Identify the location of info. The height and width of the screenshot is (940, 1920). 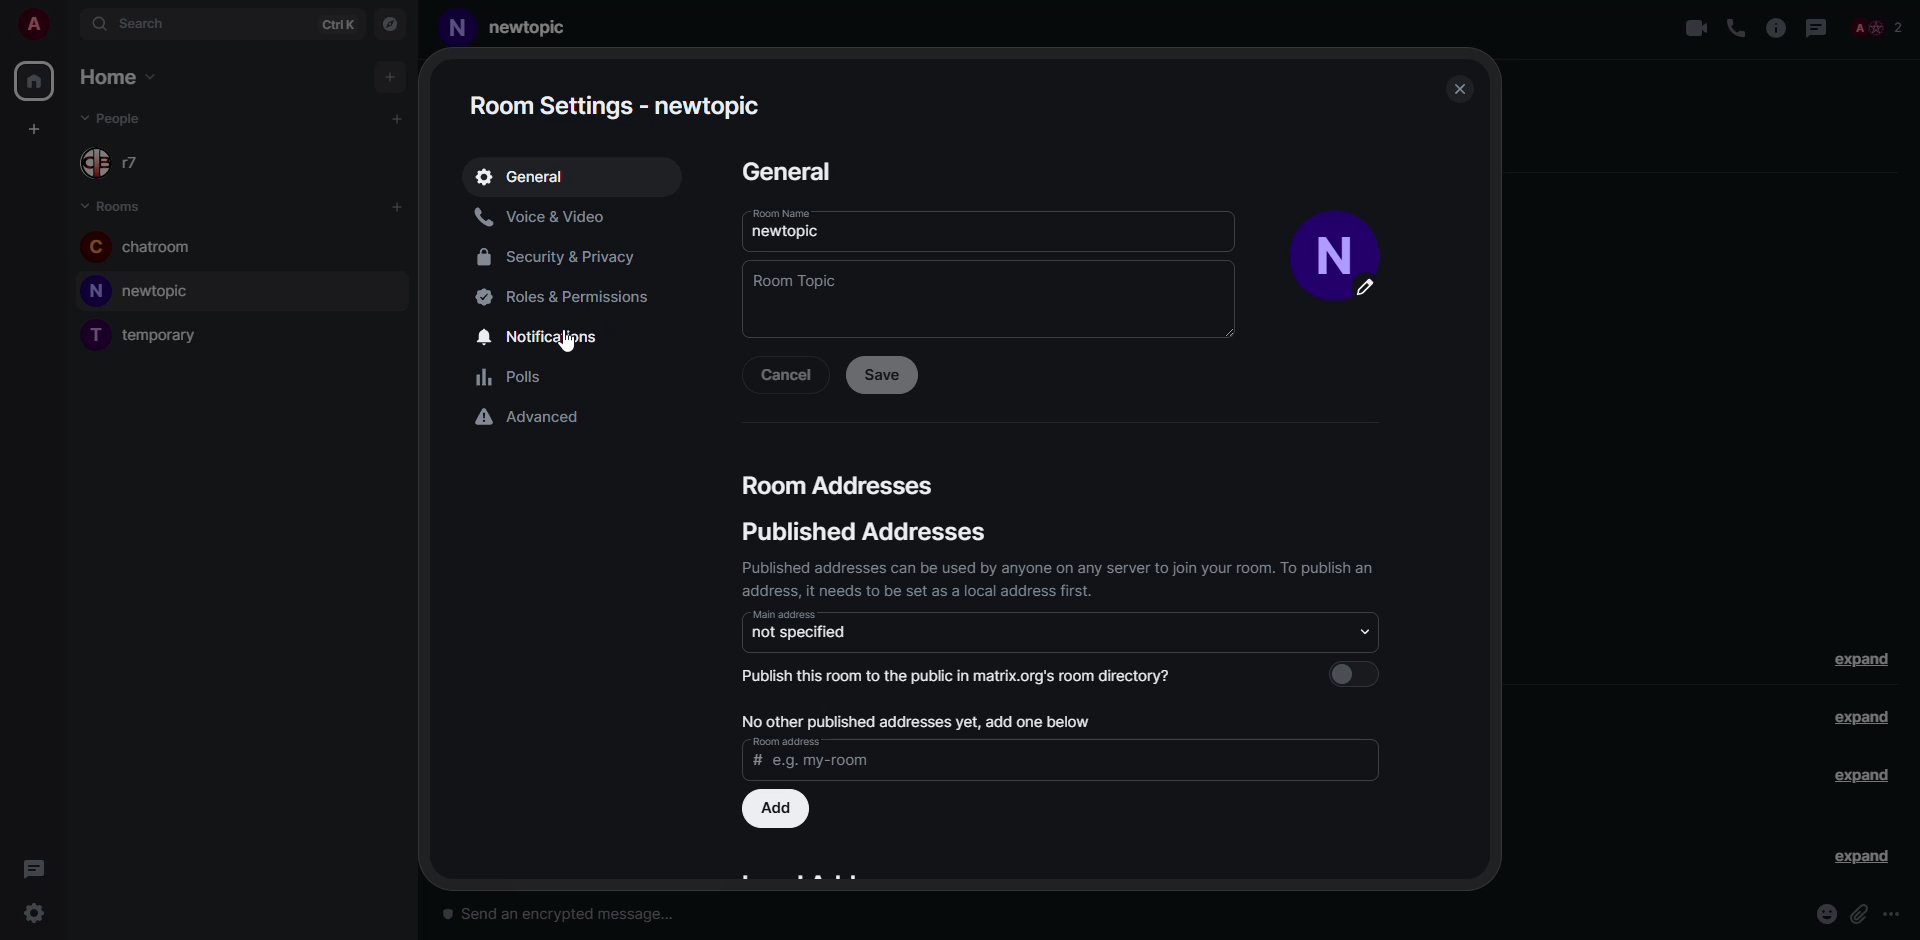
(1776, 27).